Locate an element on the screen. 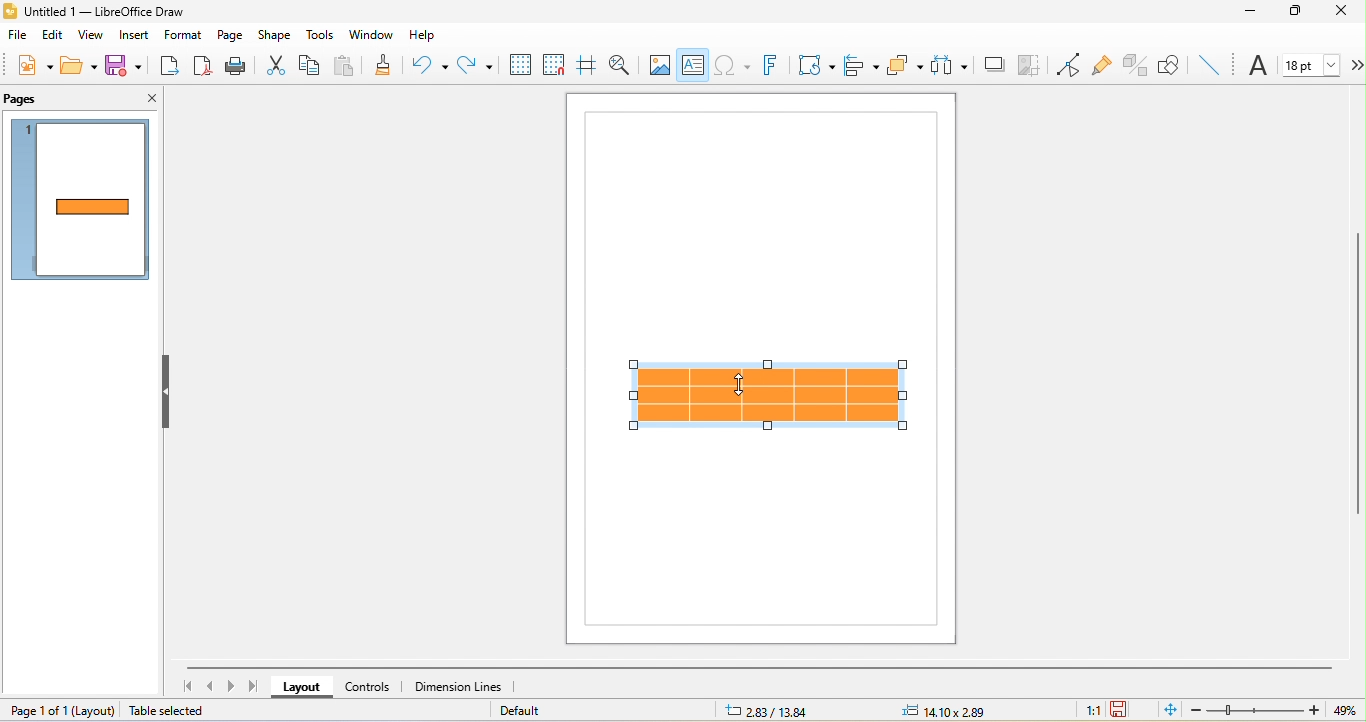 The width and height of the screenshot is (1366, 722). file is located at coordinates (15, 34).